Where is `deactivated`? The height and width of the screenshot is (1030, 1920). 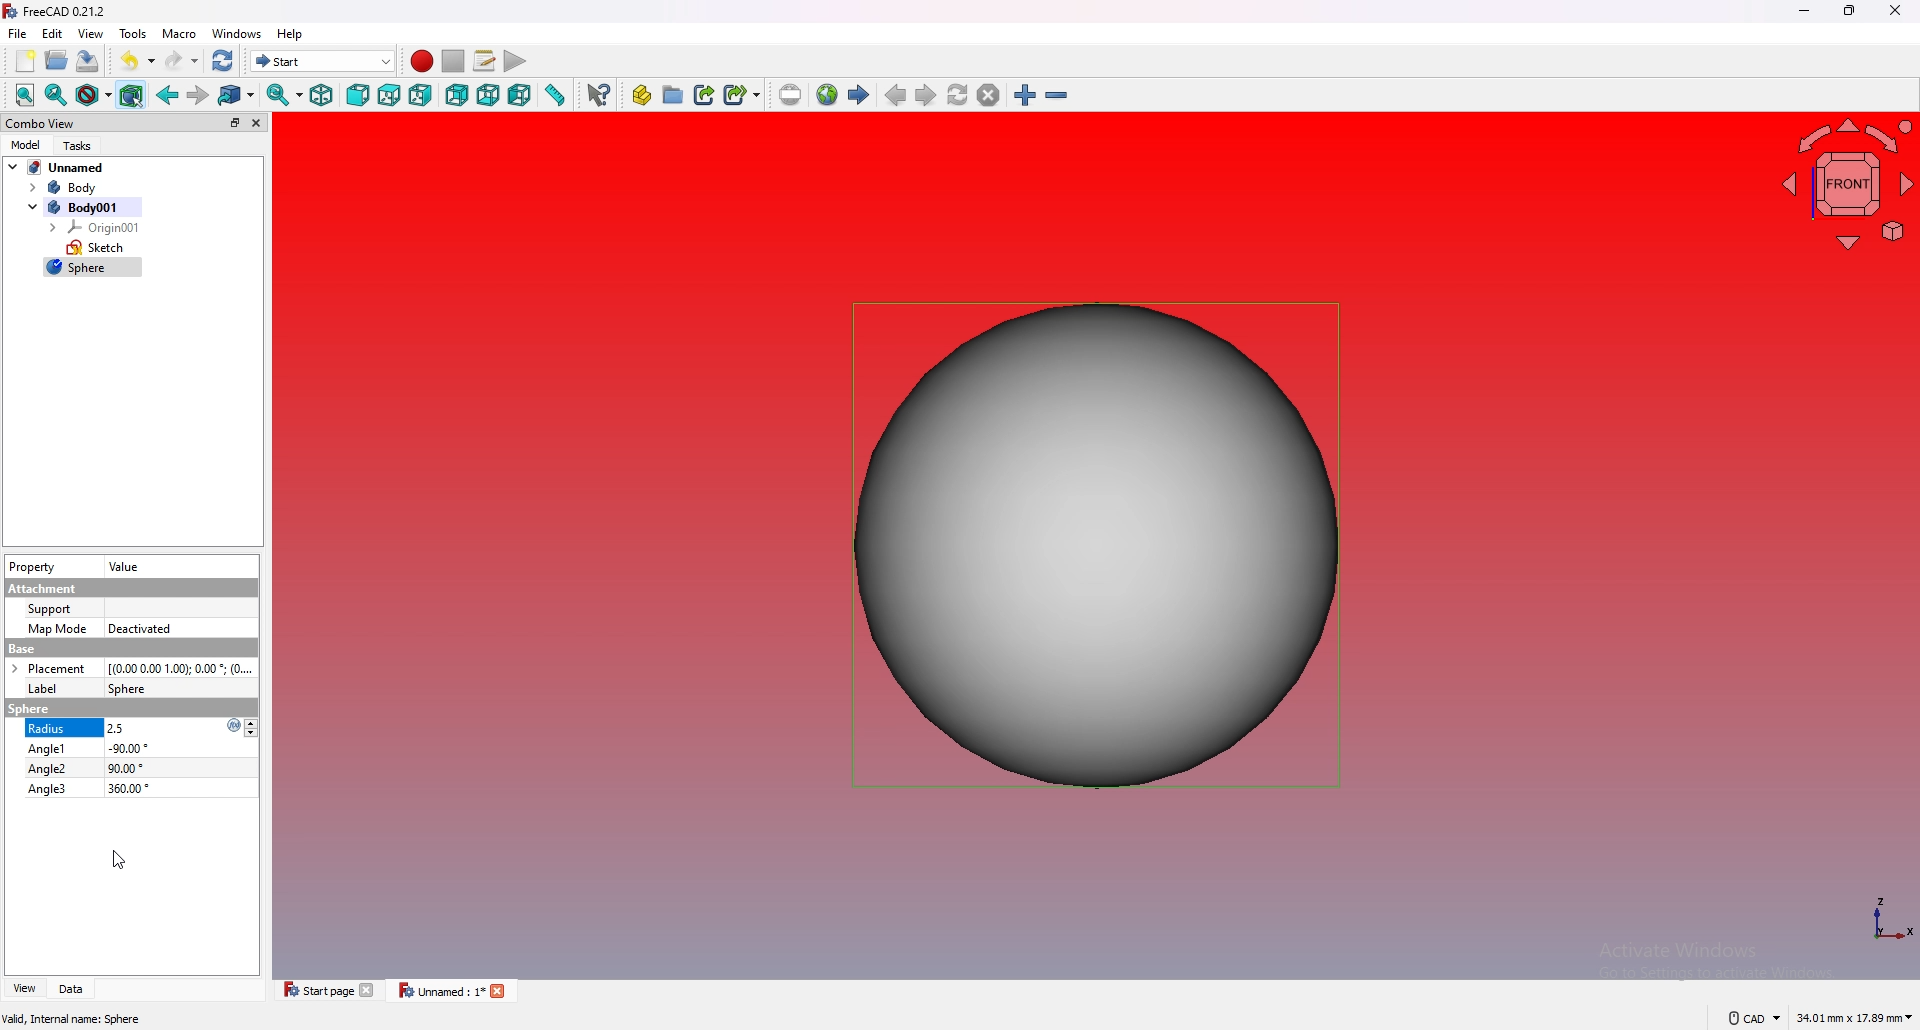
deactivated is located at coordinates (141, 629).